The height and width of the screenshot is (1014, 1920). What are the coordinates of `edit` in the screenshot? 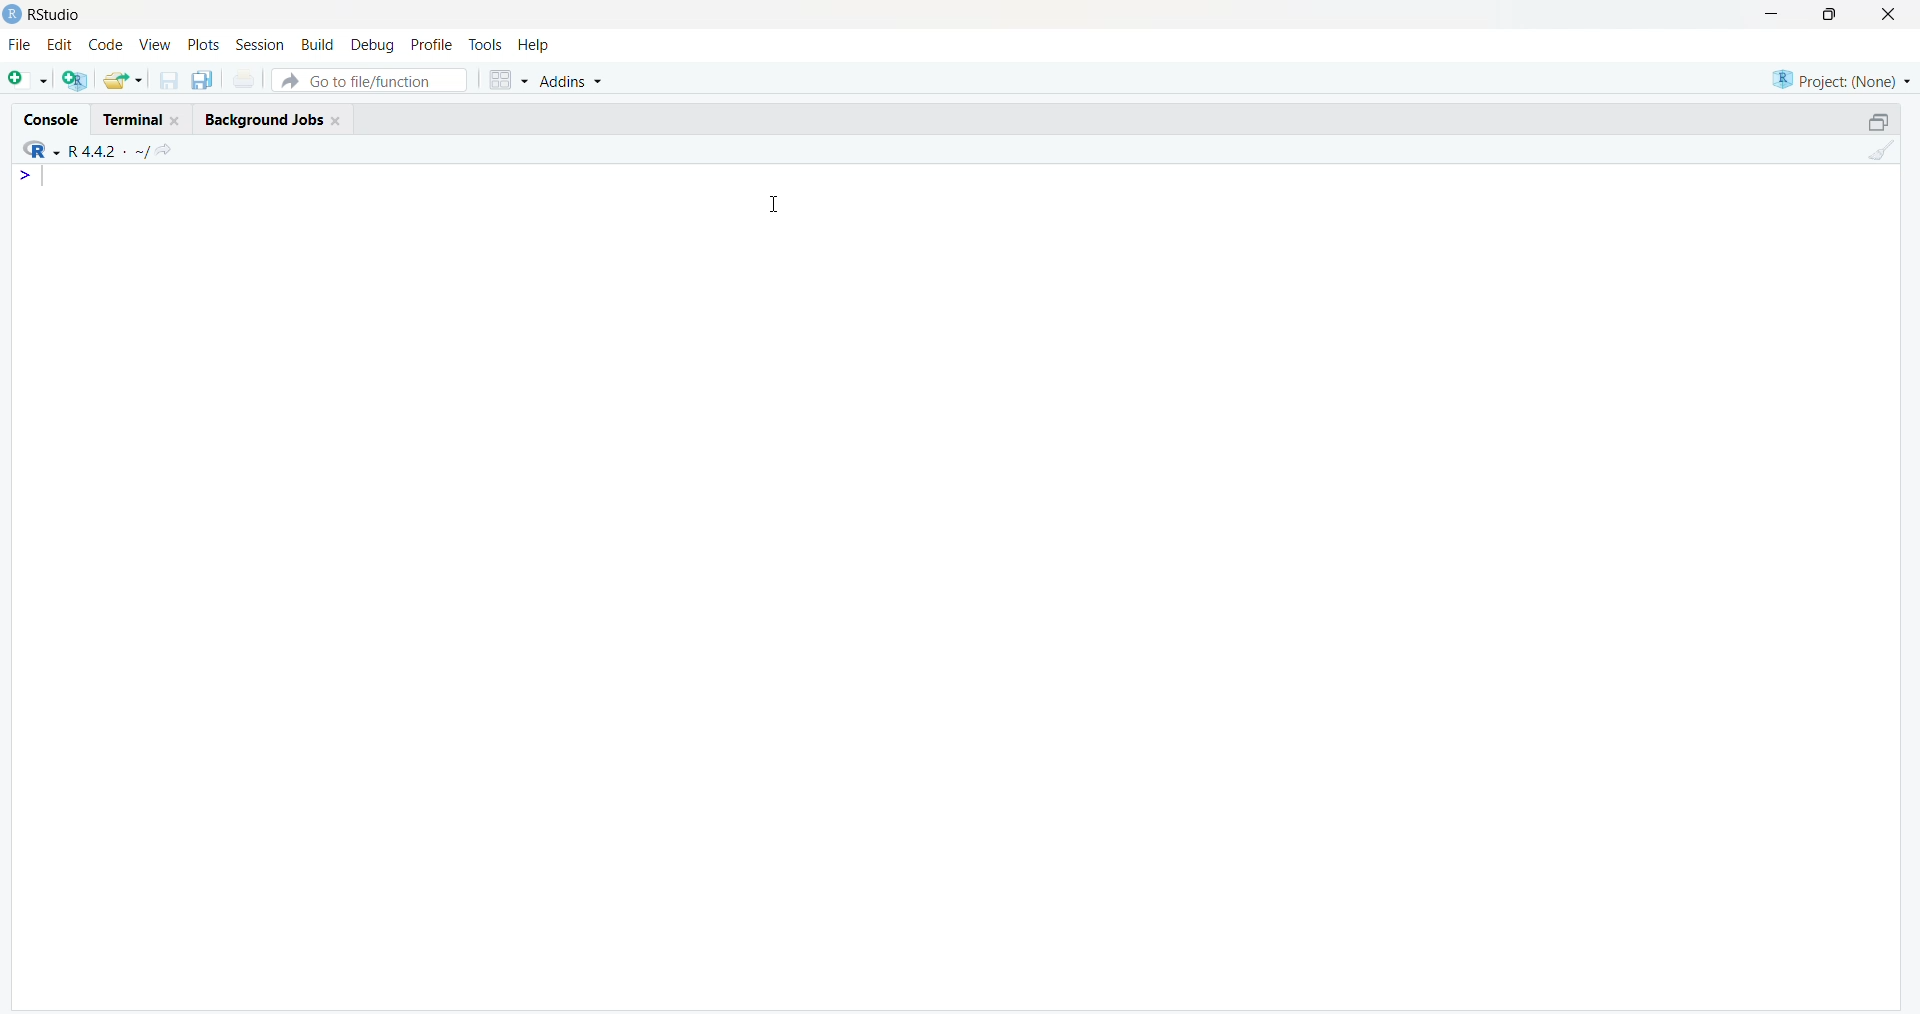 It's located at (59, 44).